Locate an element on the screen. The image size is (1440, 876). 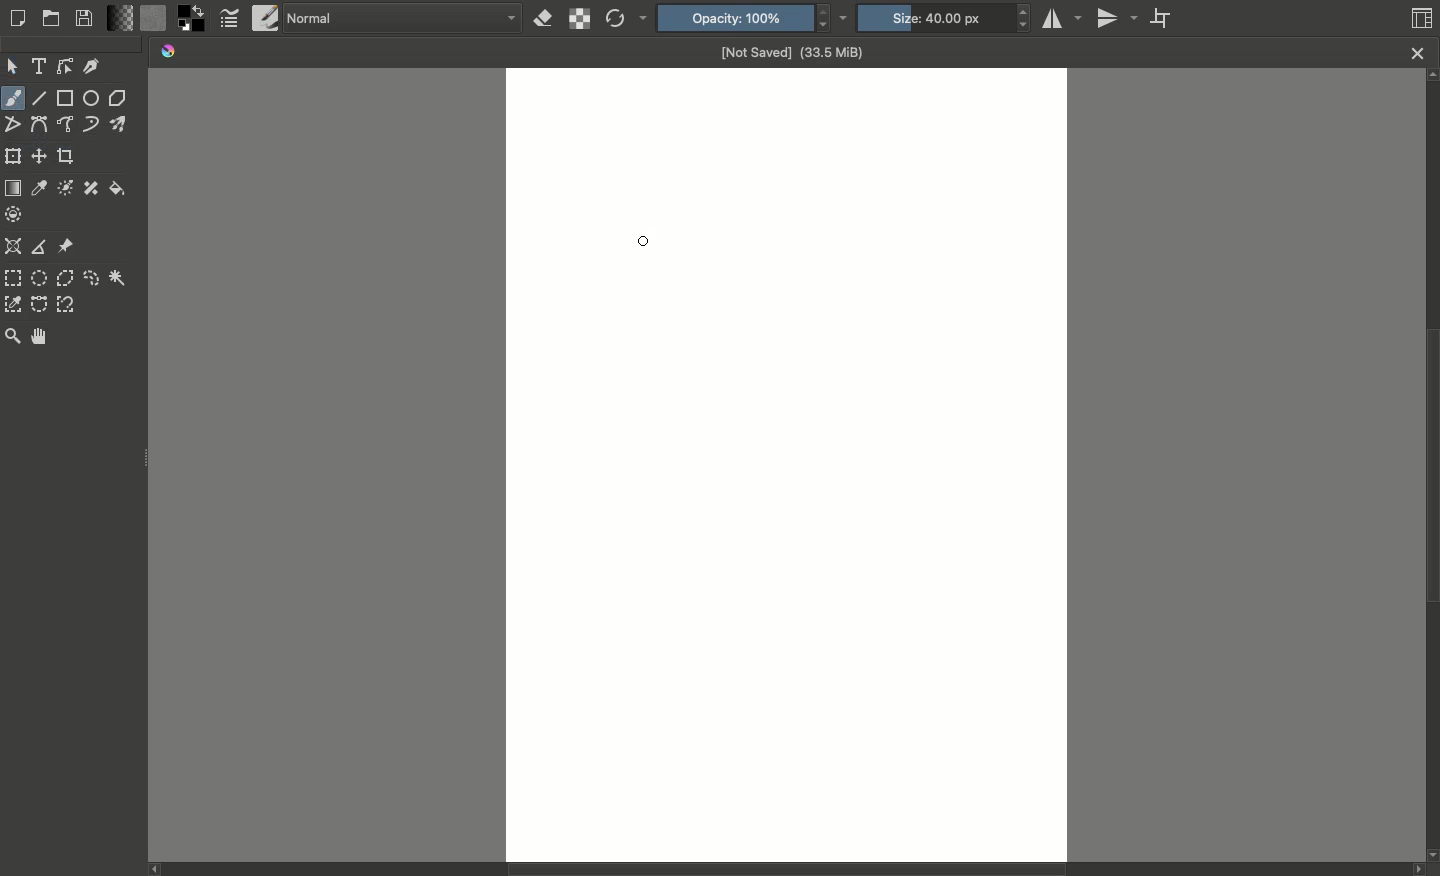
Reload original preset is located at coordinates (627, 19).